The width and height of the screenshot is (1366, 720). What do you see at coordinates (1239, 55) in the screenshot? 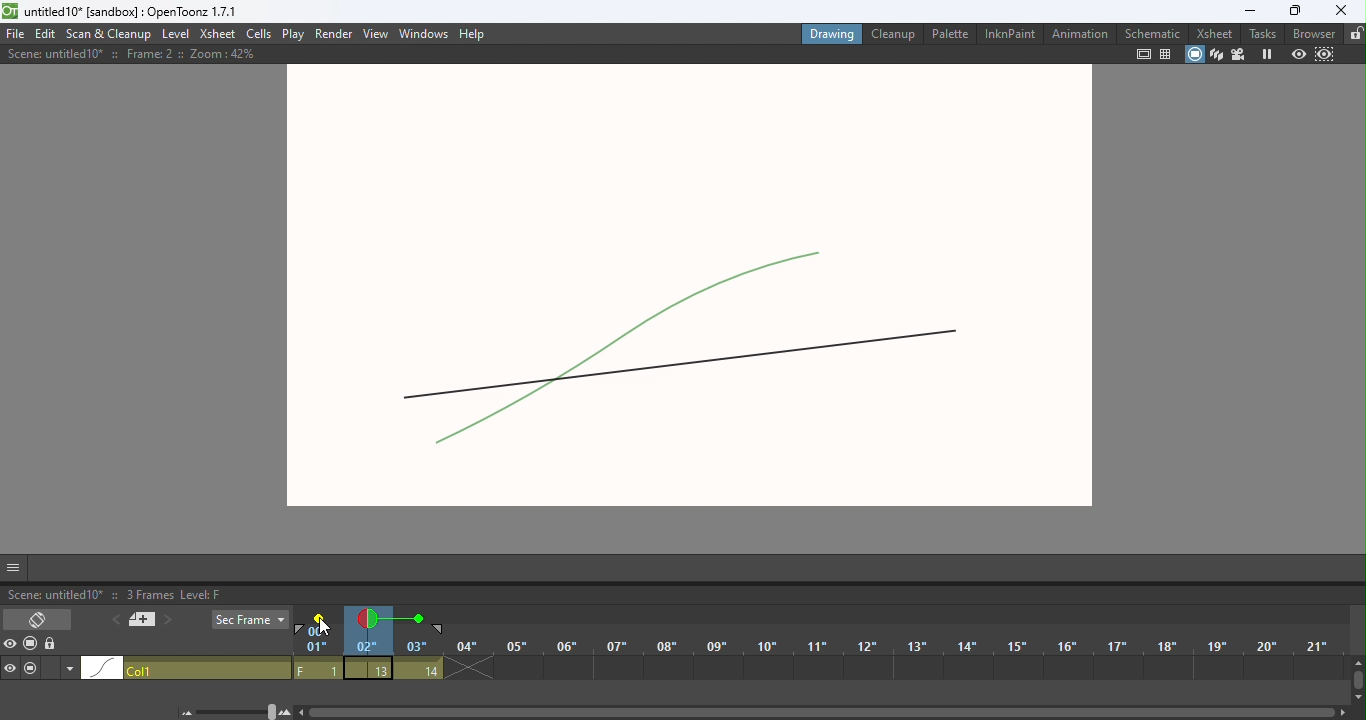
I see `Camera view` at bounding box center [1239, 55].